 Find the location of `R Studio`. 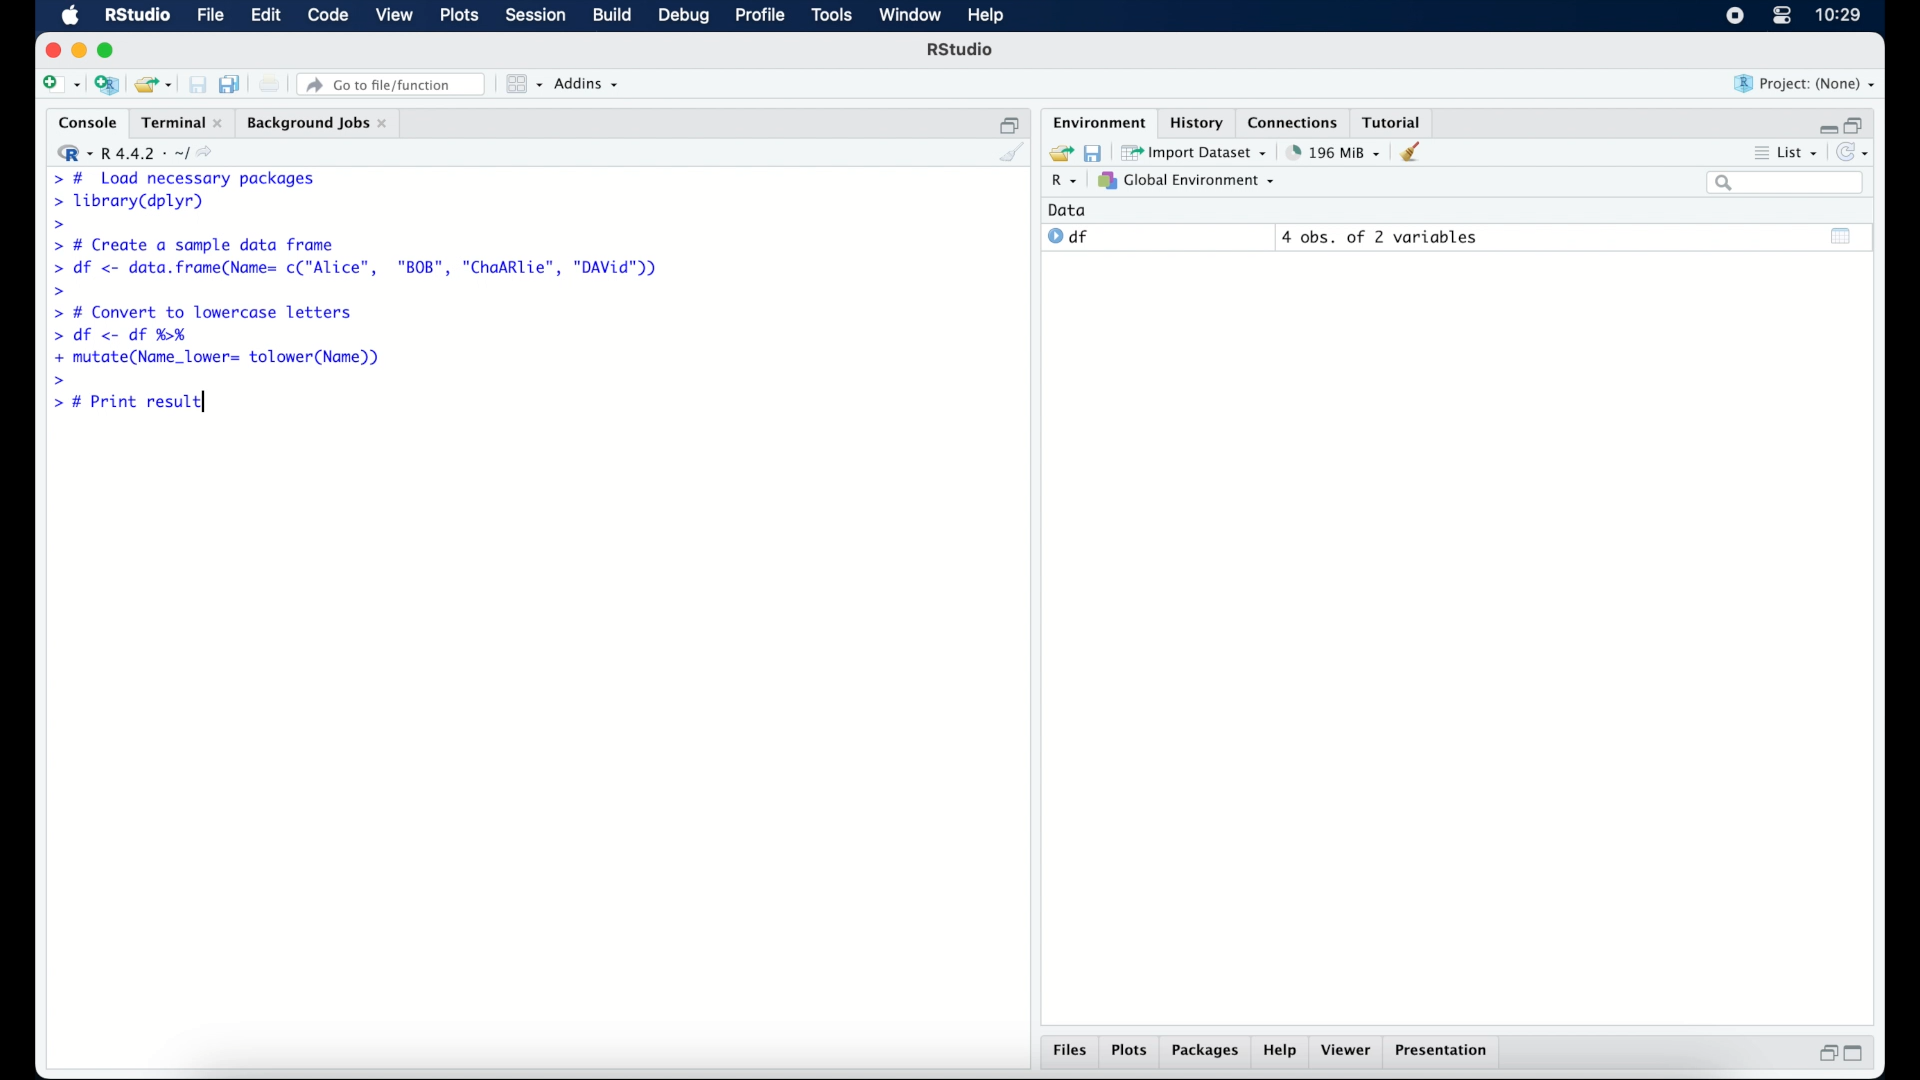

R Studio is located at coordinates (137, 16).